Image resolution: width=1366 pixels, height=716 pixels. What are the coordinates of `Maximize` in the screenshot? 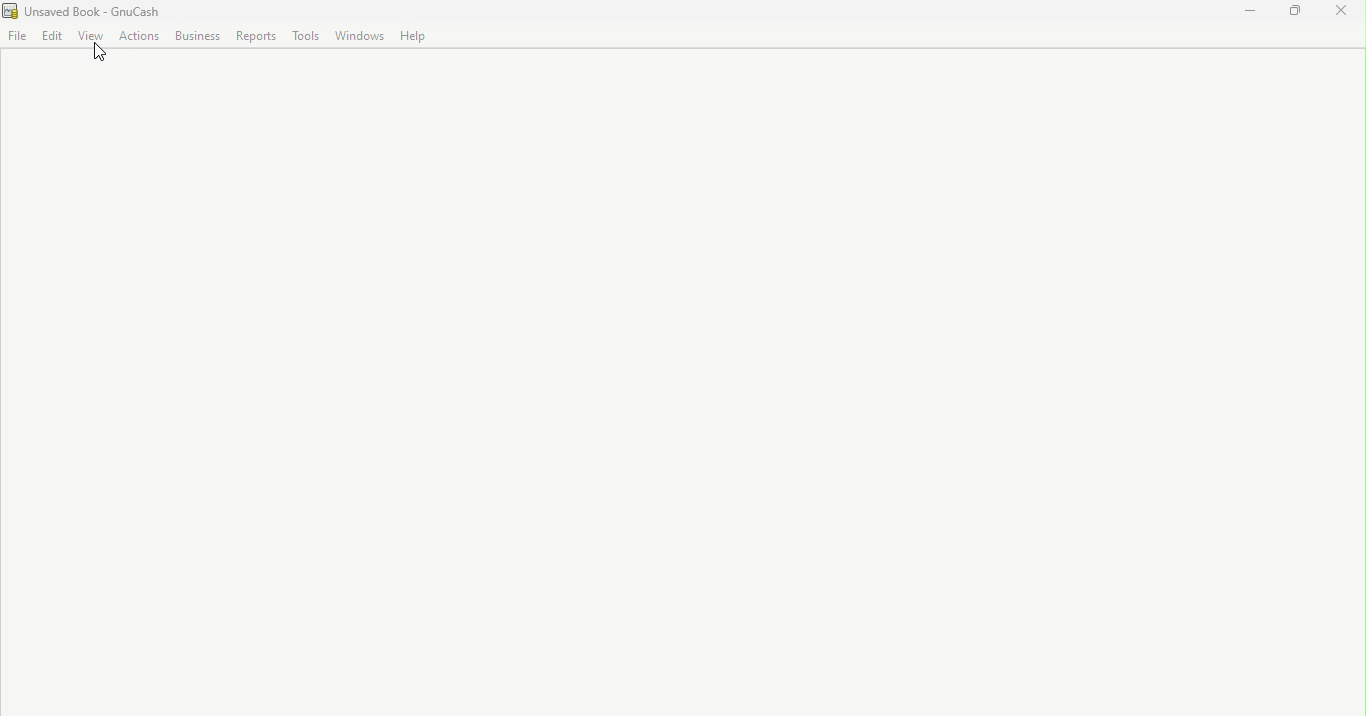 It's located at (1300, 12).